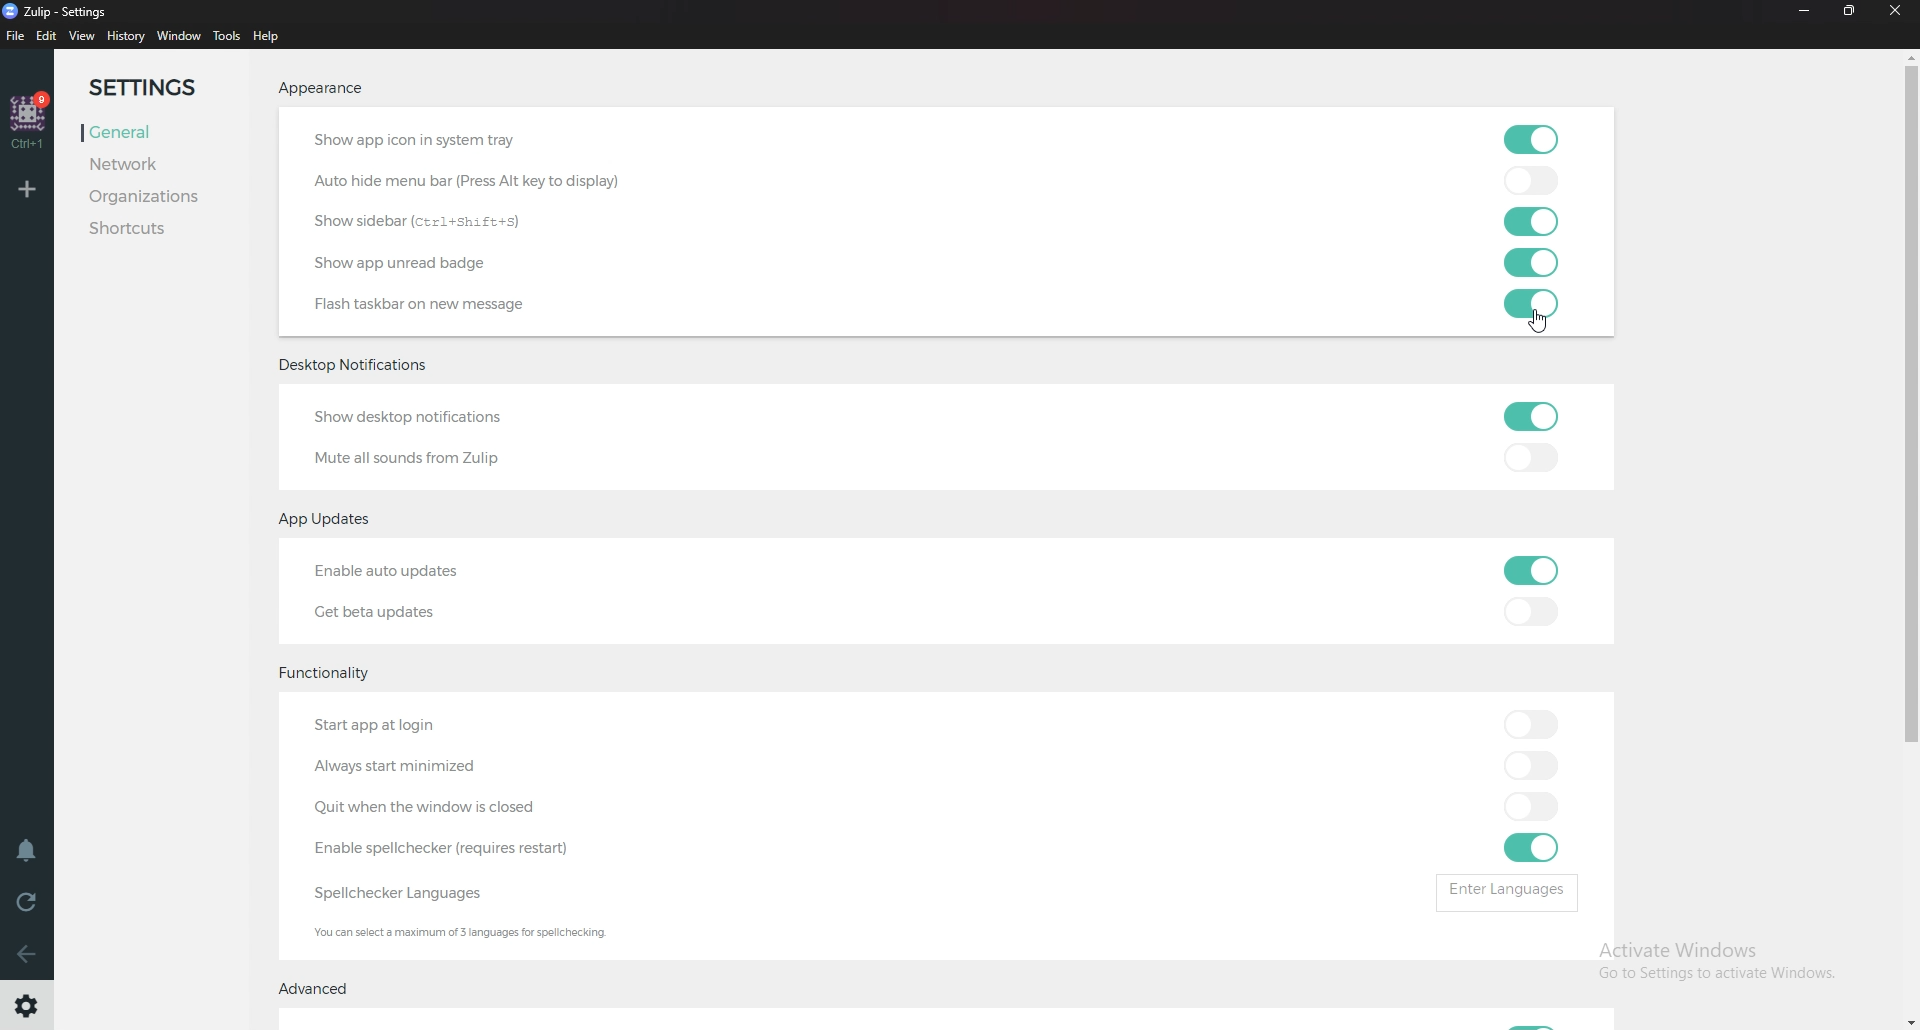 Image resolution: width=1920 pixels, height=1030 pixels. Describe the element at coordinates (1527, 222) in the screenshot. I see `toggle` at that location.